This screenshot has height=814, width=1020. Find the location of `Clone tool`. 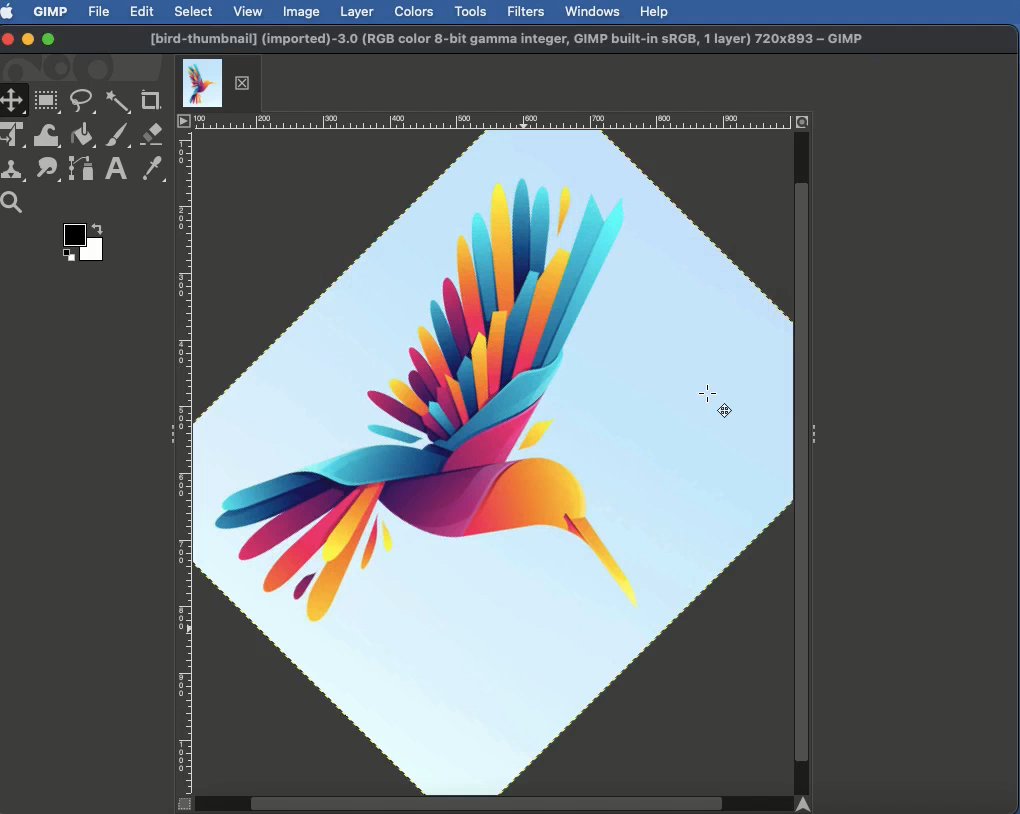

Clone tool is located at coordinates (15, 171).